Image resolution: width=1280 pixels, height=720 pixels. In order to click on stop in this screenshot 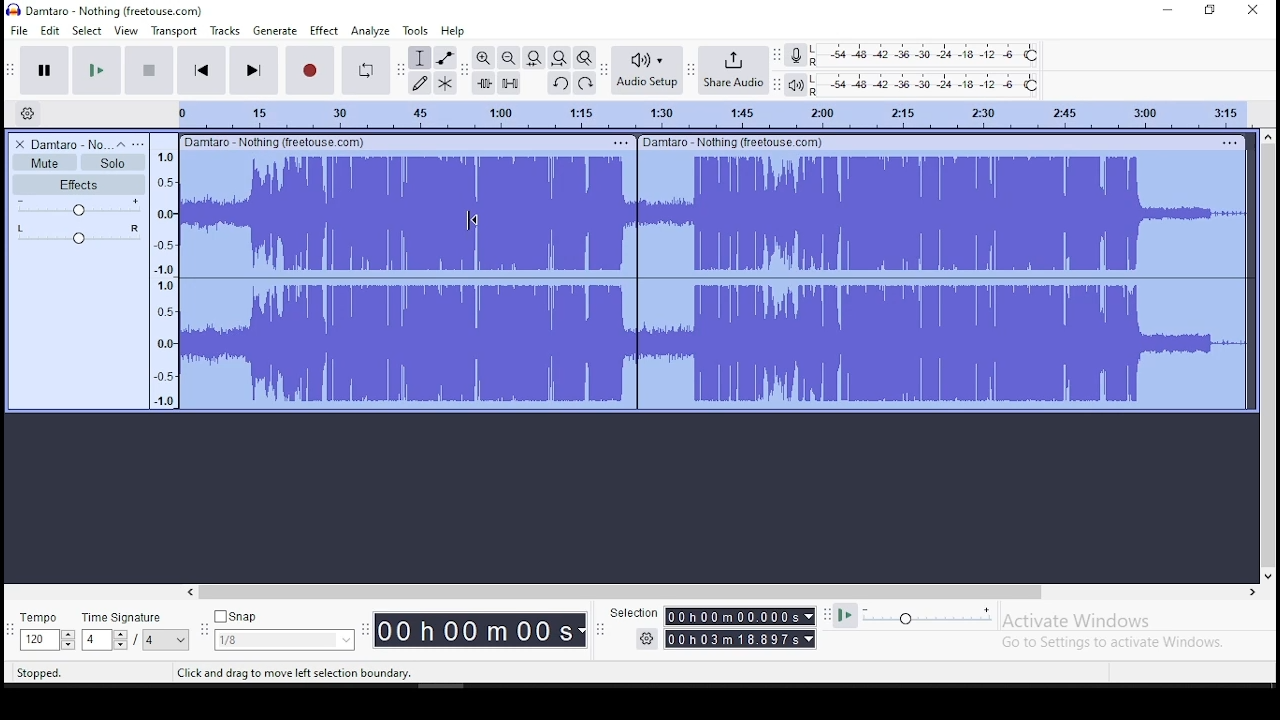, I will do `click(149, 69)`.